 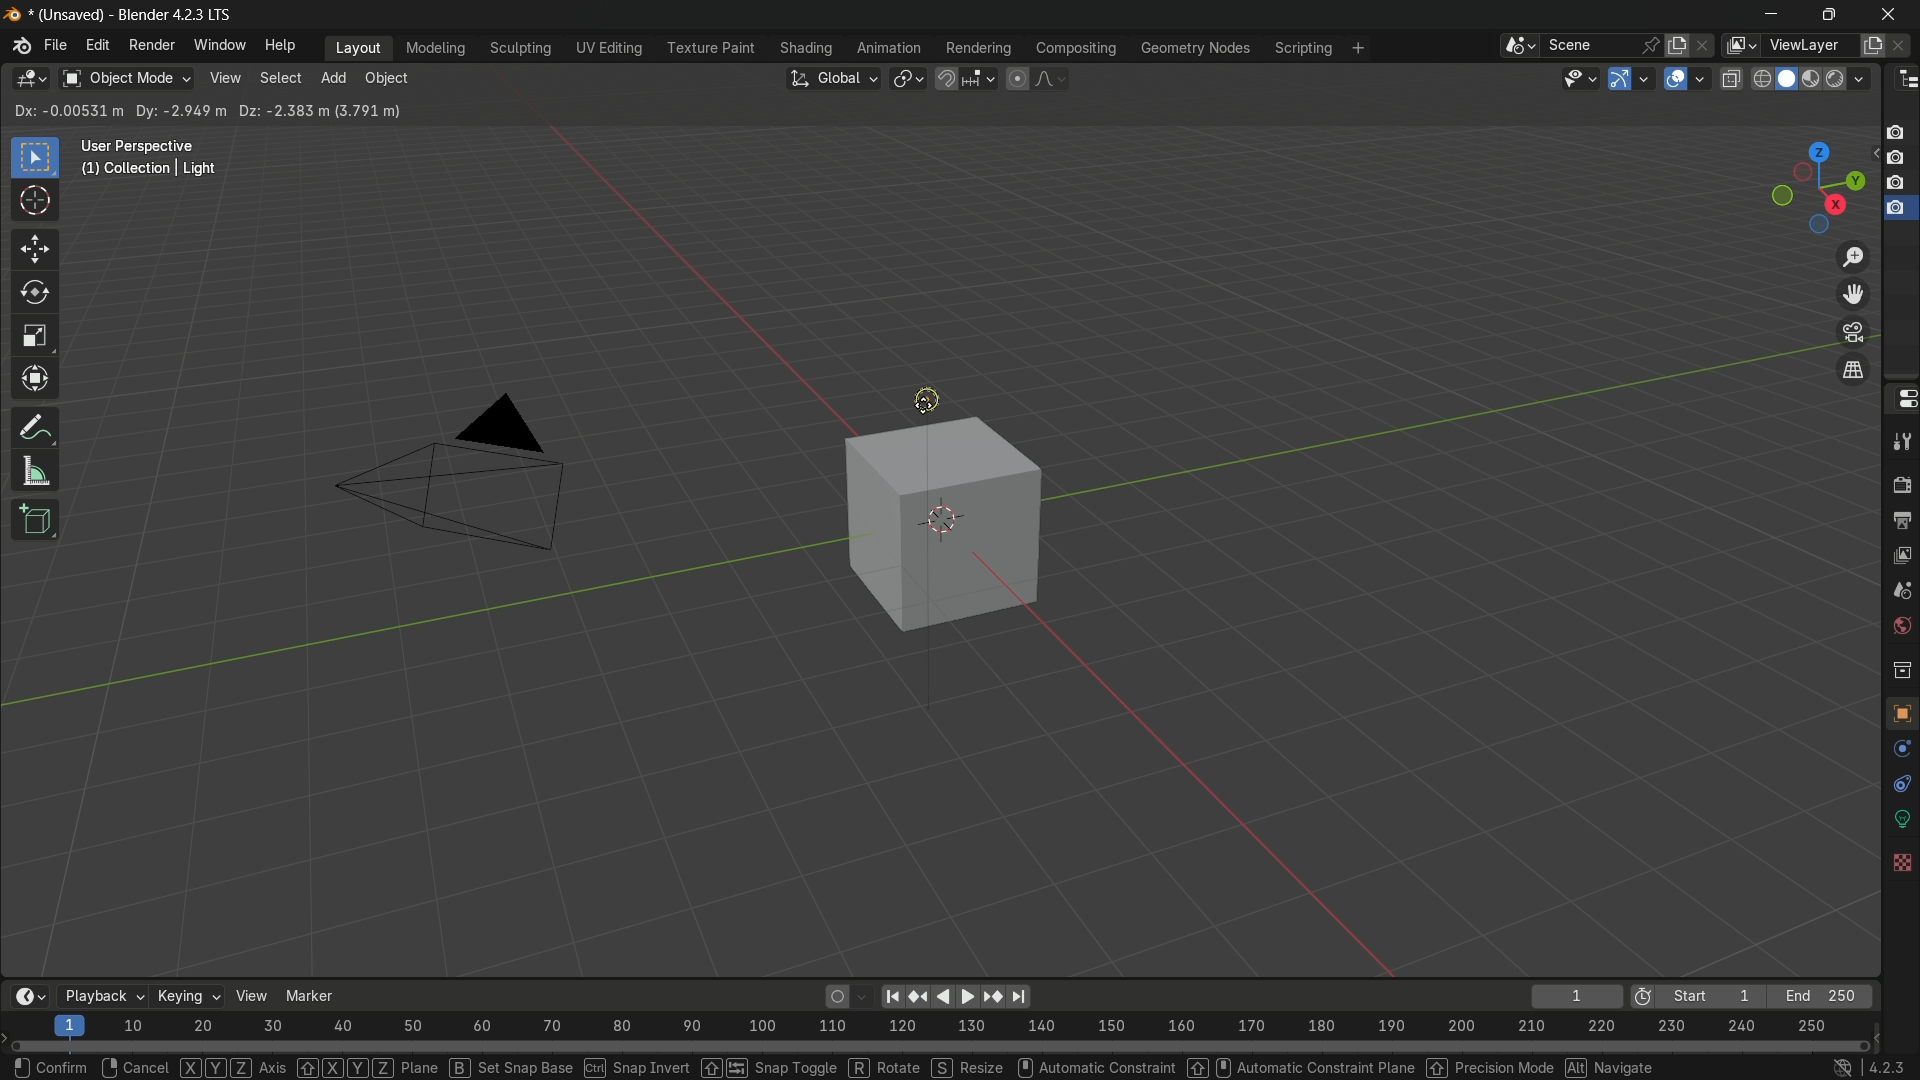 I want to click on capture, so click(x=1896, y=214).